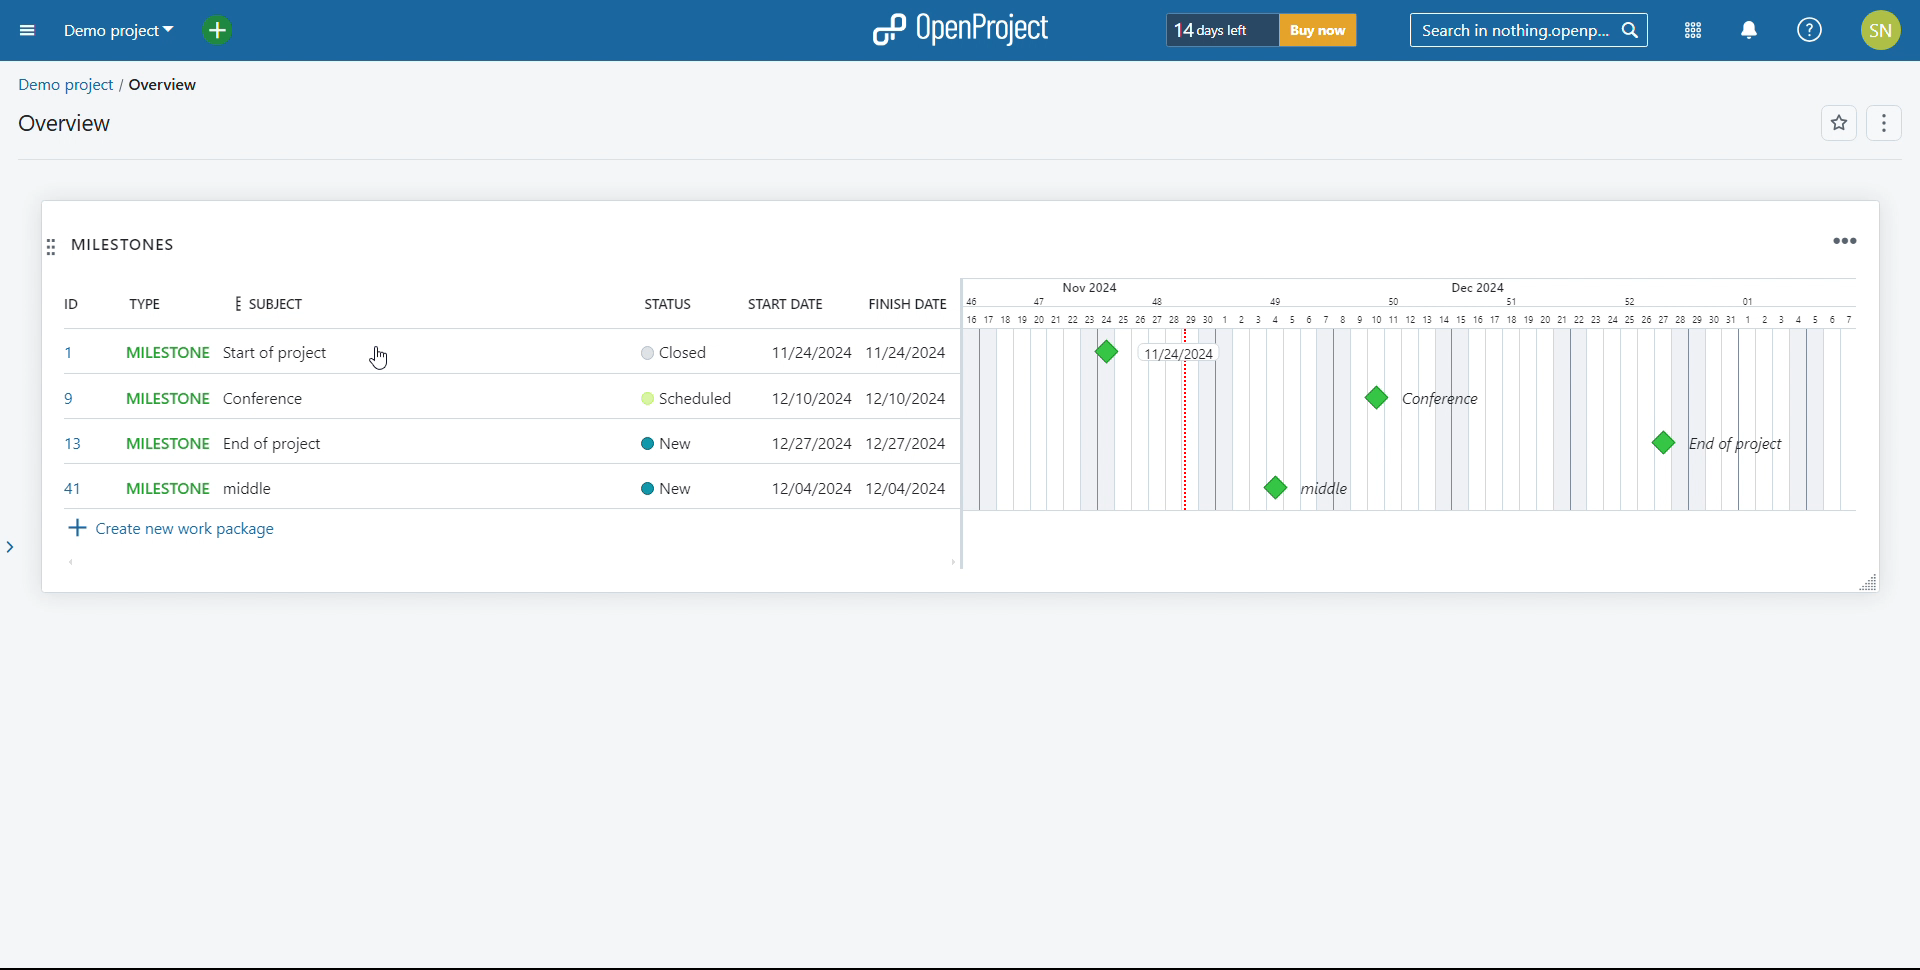 The height and width of the screenshot is (970, 1920). What do you see at coordinates (800, 399) in the screenshot?
I see `12/10/2024` at bounding box center [800, 399].